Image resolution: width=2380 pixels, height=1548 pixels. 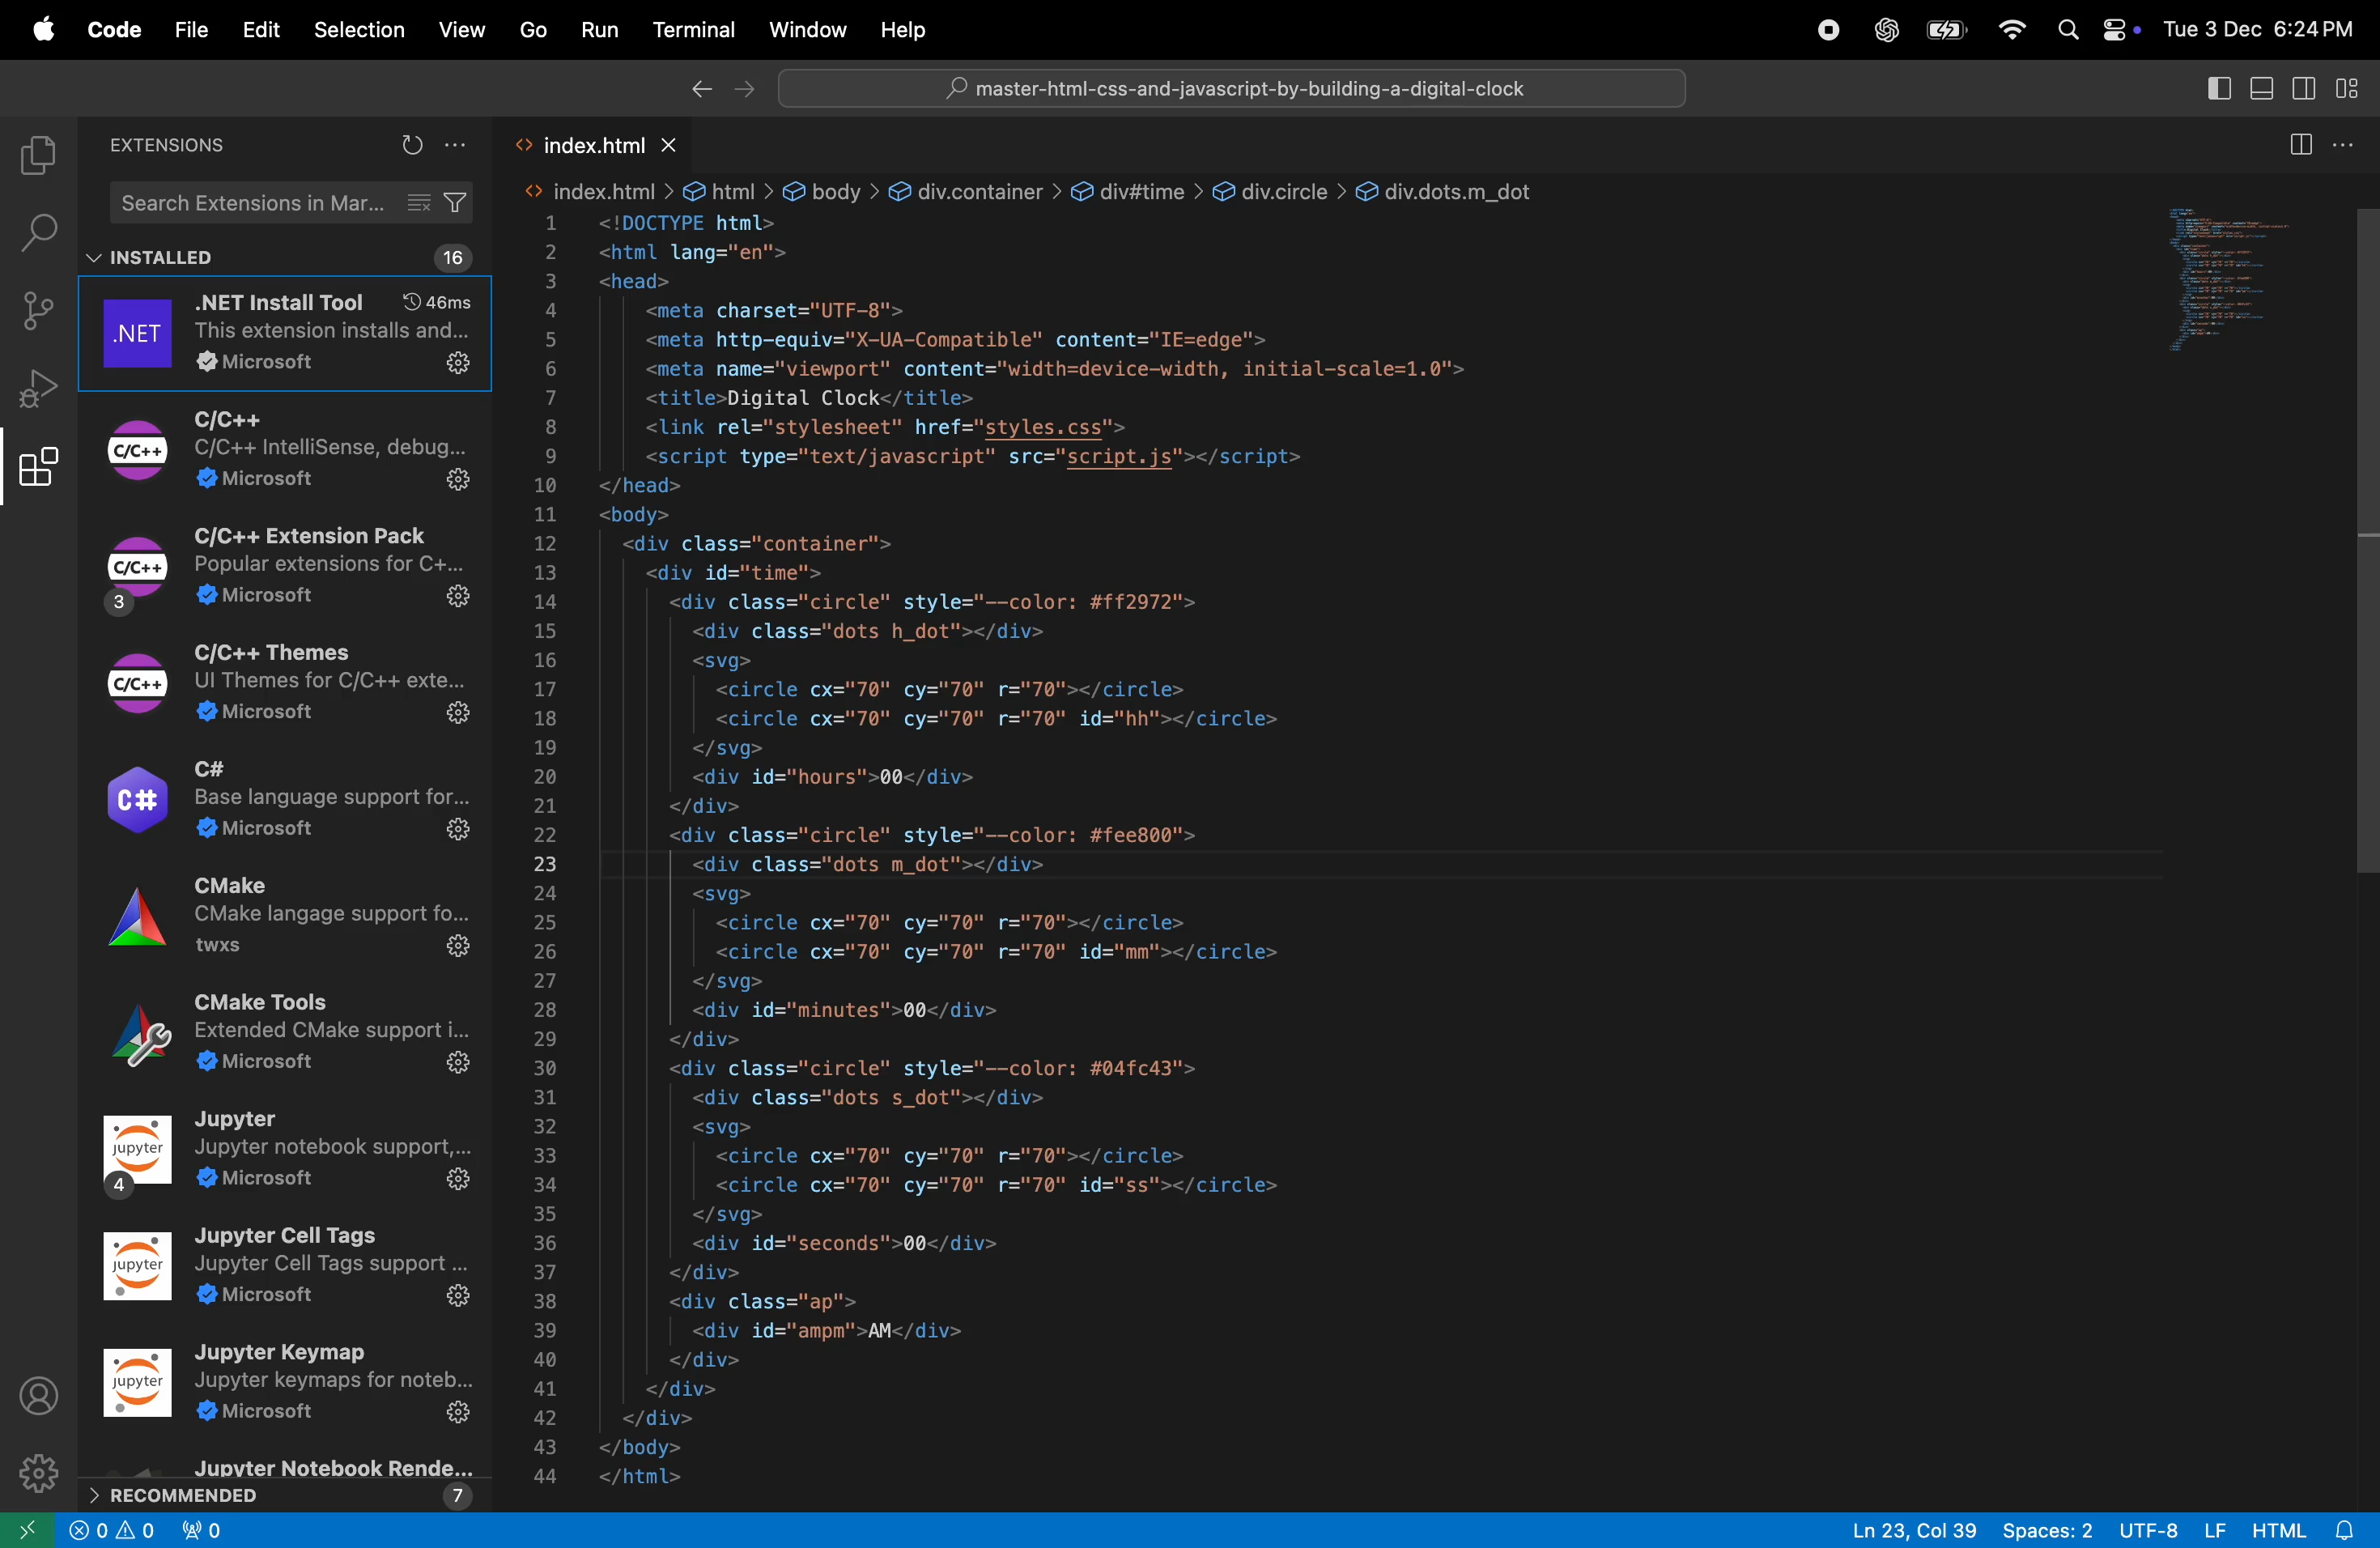 I want to click on run debug, so click(x=33, y=390).